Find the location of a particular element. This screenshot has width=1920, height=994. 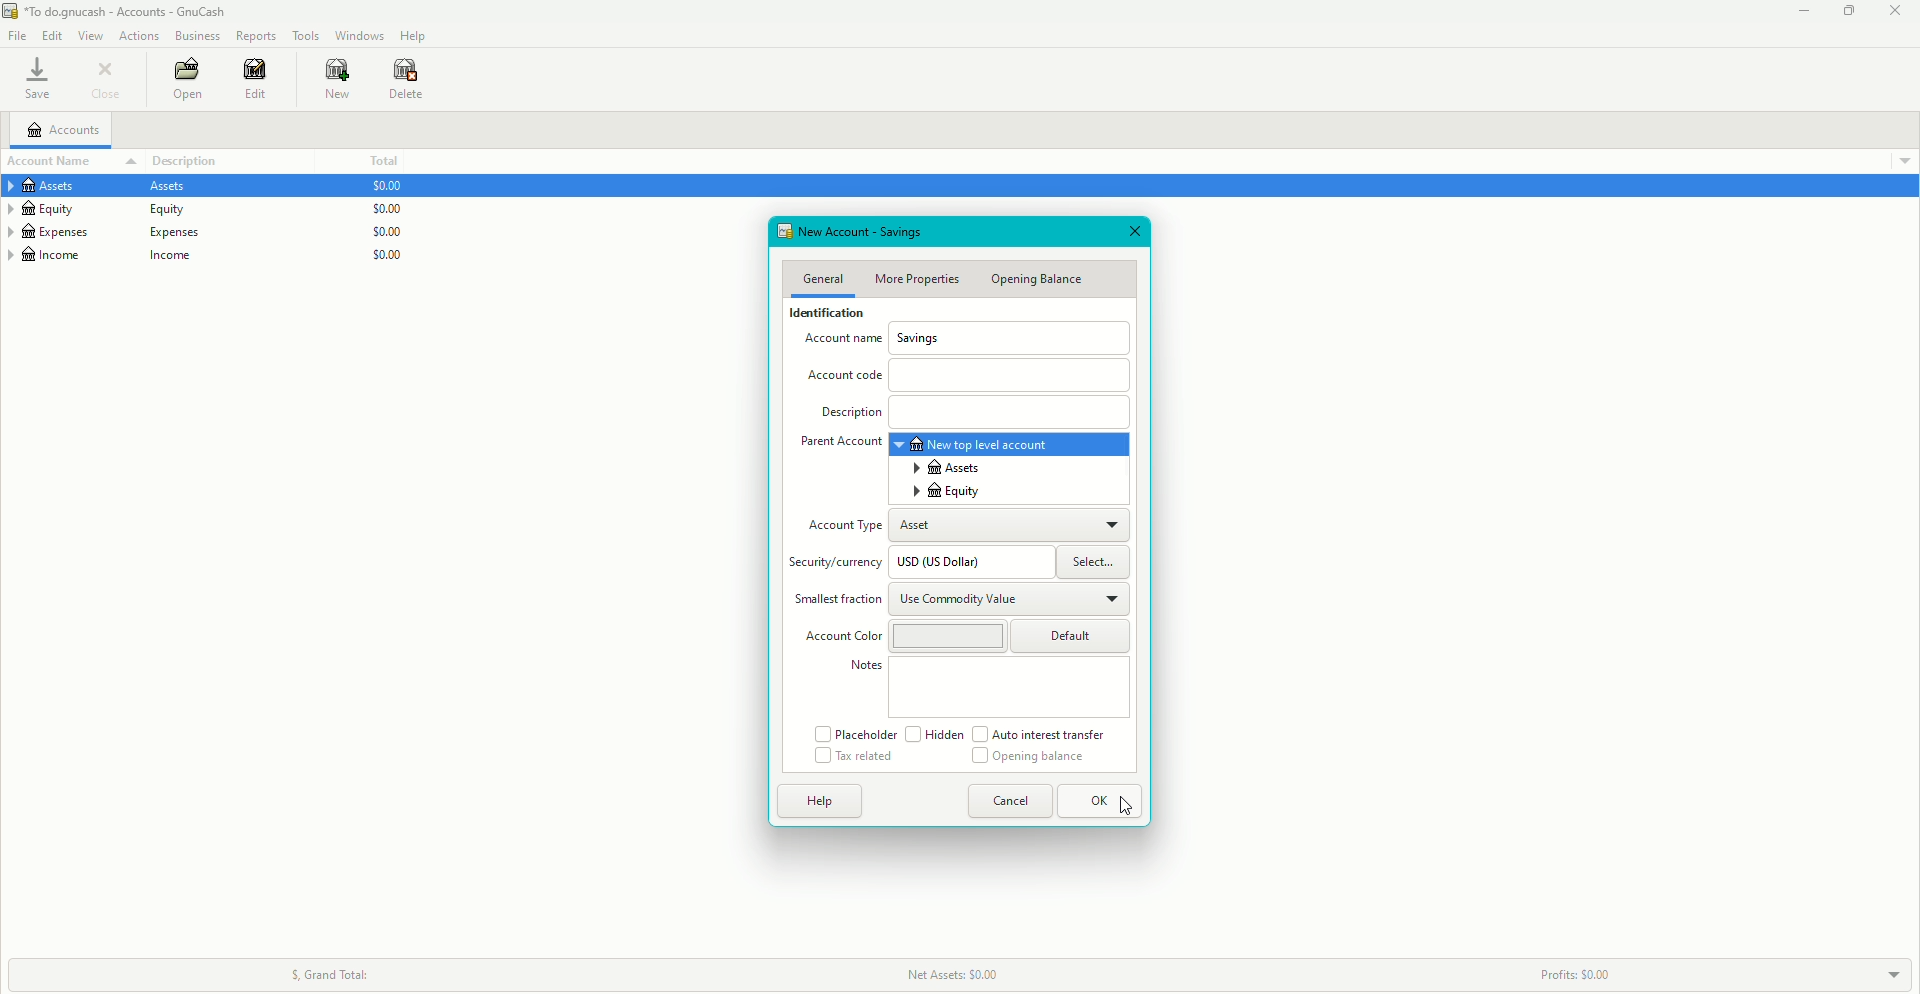

Accounts is located at coordinates (68, 132).